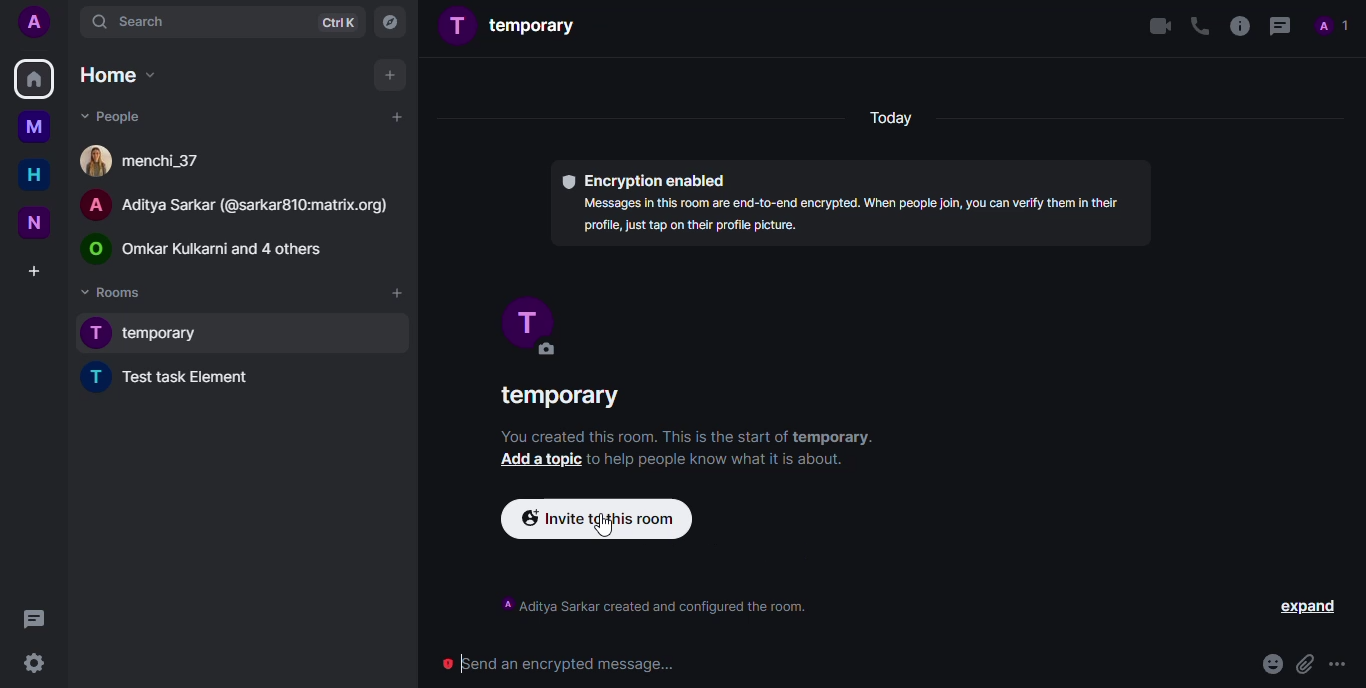 Image resolution: width=1366 pixels, height=688 pixels. I want to click on today, so click(892, 119).